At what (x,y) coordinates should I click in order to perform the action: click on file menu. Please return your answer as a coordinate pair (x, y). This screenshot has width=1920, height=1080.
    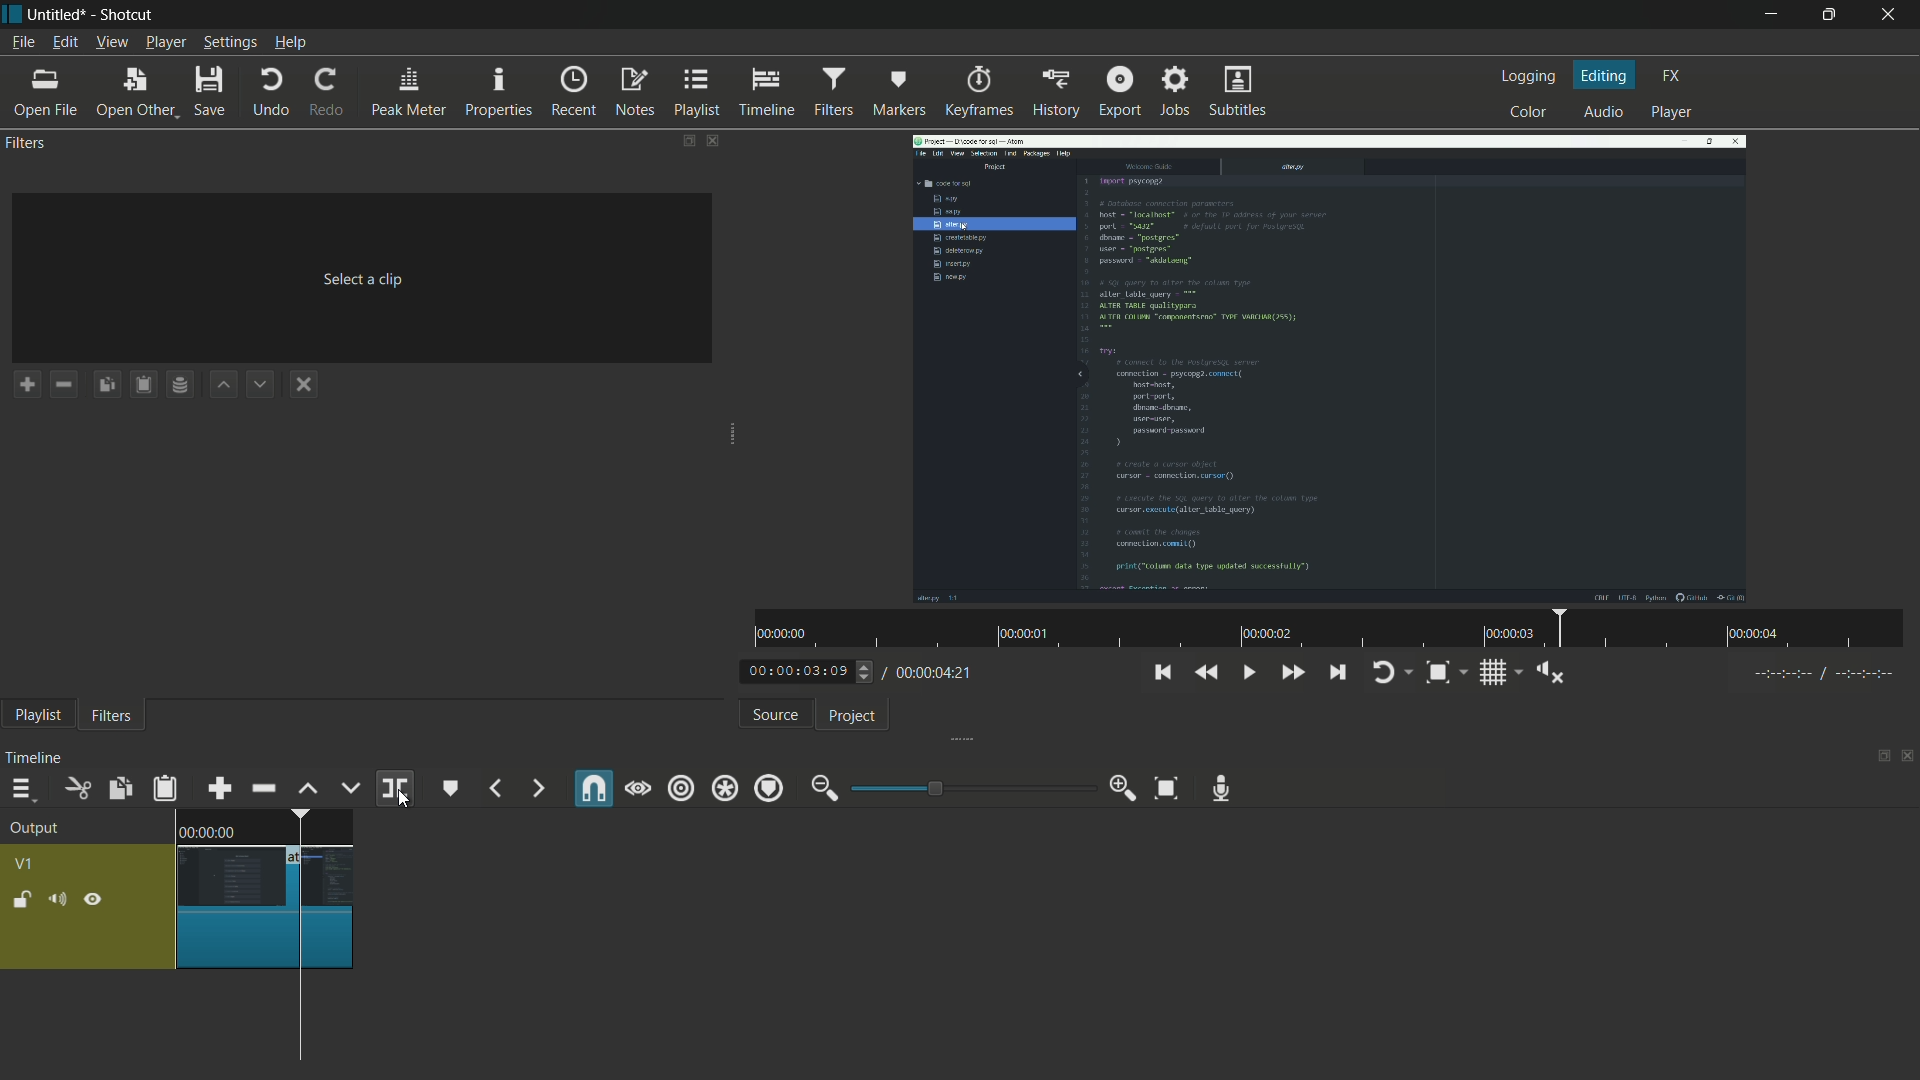
    Looking at the image, I should click on (24, 43).